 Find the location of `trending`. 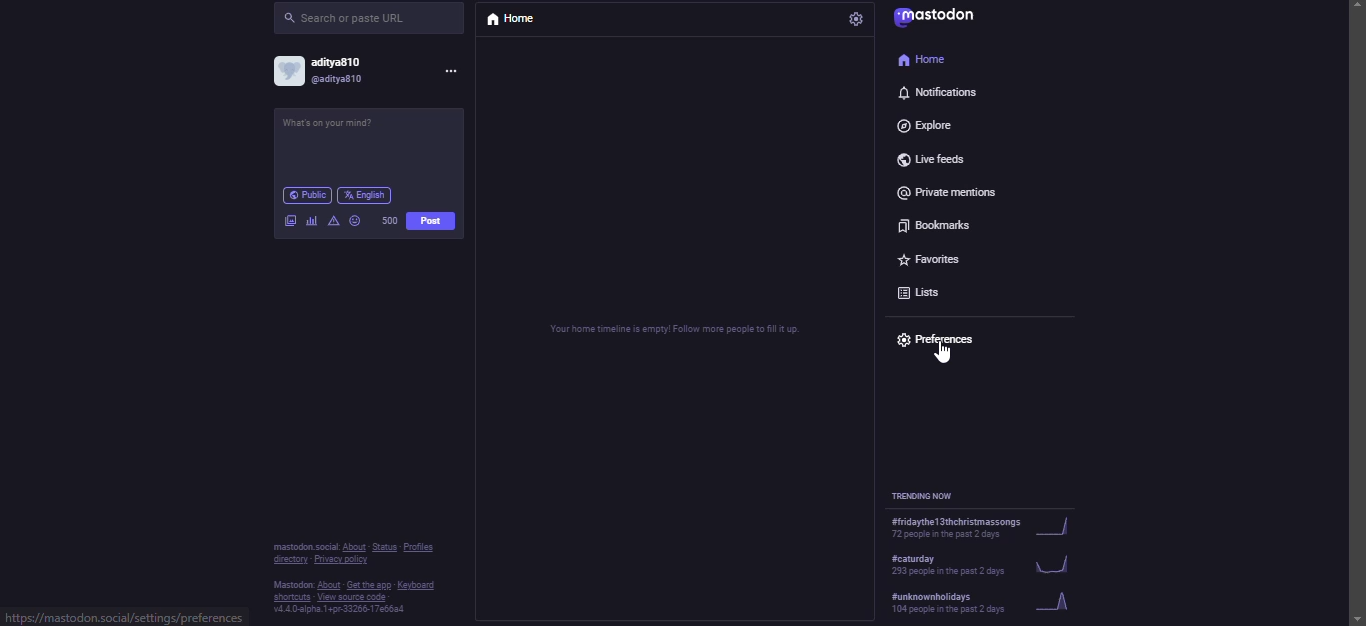

trending is located at coordinates (985, 562).